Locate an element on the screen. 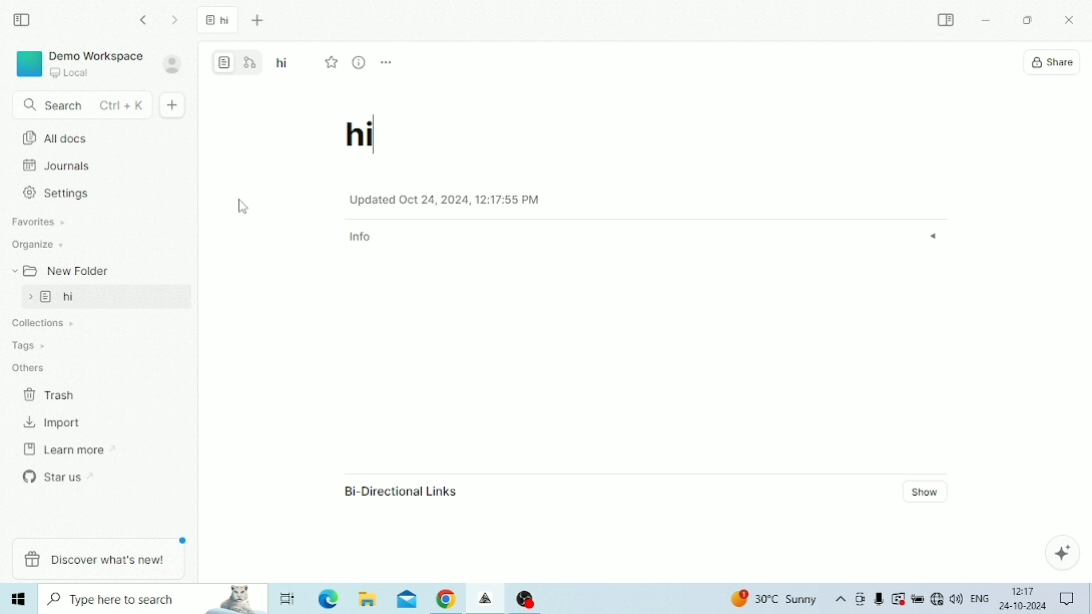 This screenshot has width=1092, height=614. Task View is located at coordinates (289, 598).